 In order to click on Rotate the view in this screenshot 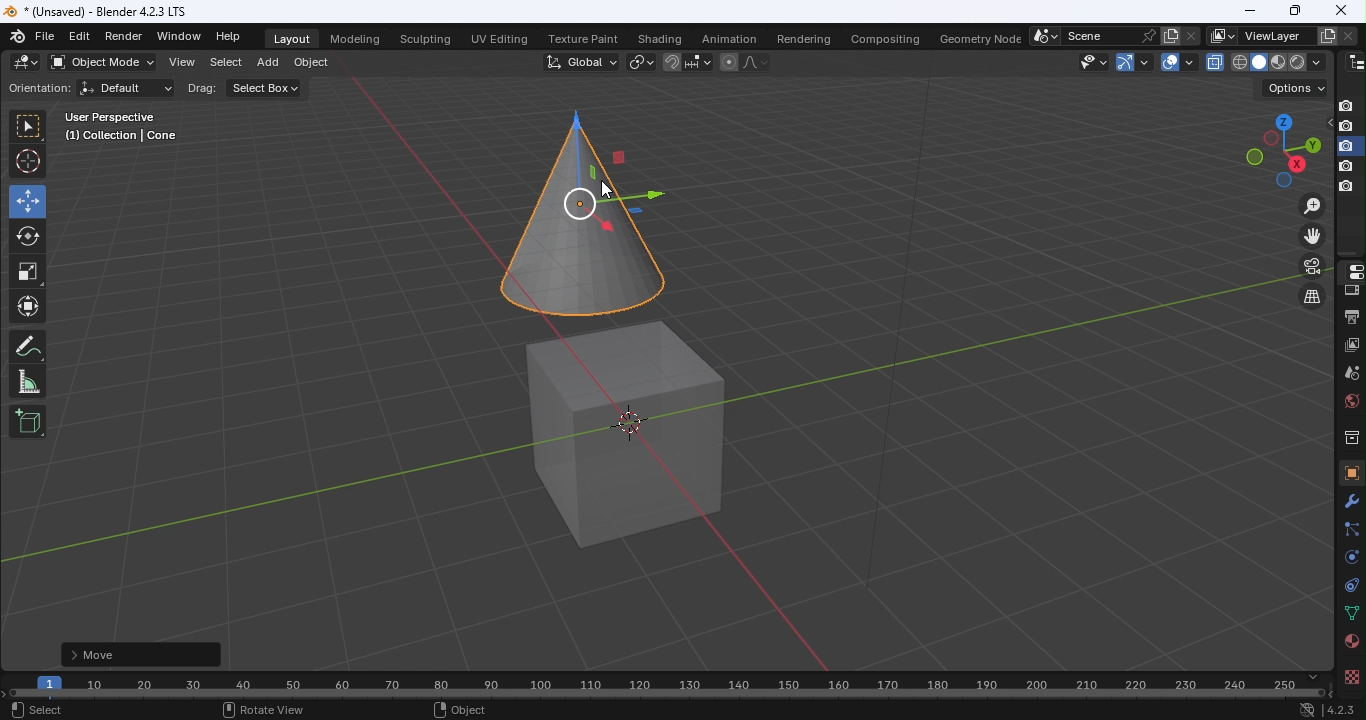, I will do `click(1310, 144)`.